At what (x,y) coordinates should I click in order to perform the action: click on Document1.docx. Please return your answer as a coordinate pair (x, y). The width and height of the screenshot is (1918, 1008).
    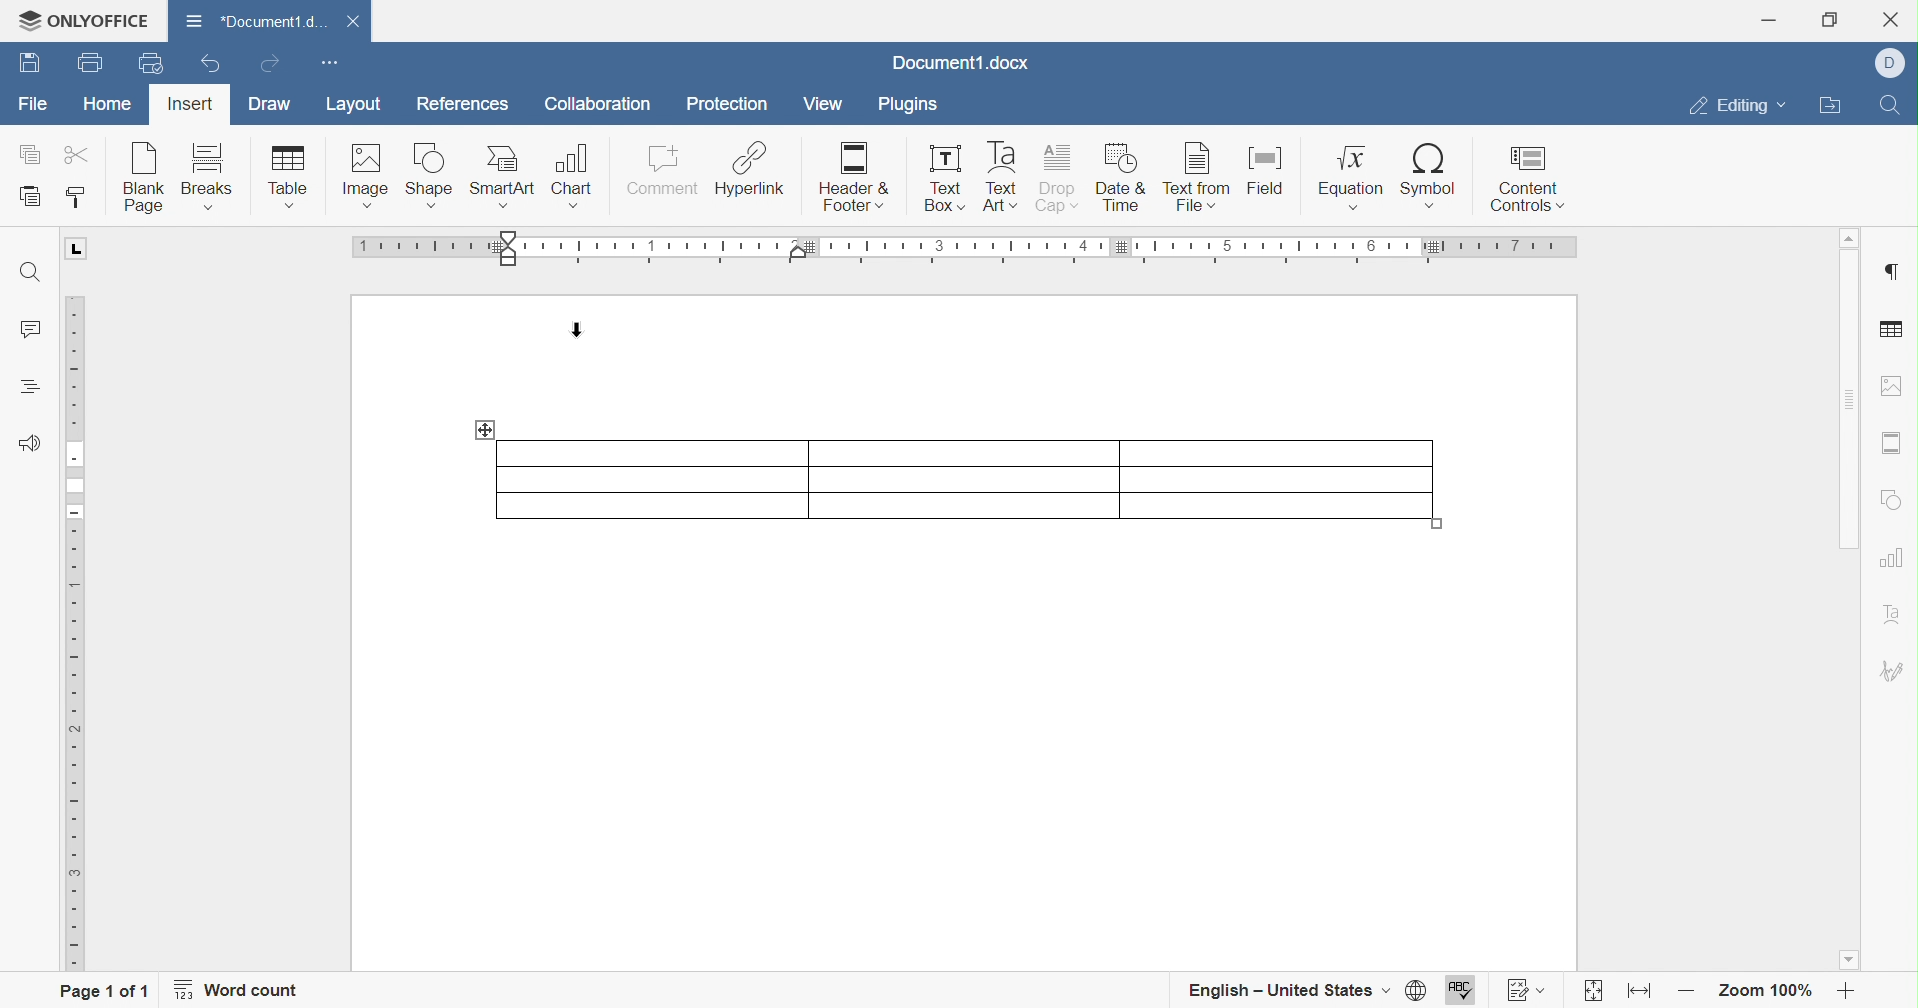
    Looking at the image, I should click on (263, 22).